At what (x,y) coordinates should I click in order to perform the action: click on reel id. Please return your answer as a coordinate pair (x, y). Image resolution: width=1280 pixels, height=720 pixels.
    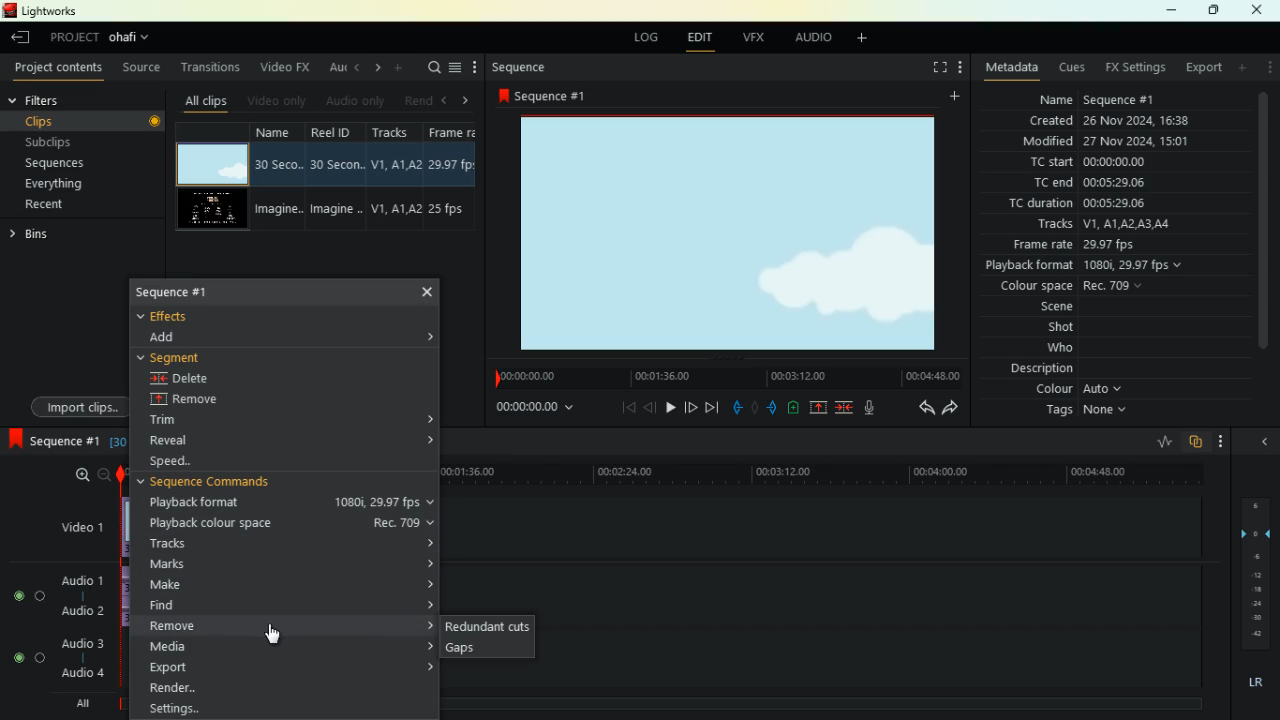
    Looking at the image, I should click on (337, 175).